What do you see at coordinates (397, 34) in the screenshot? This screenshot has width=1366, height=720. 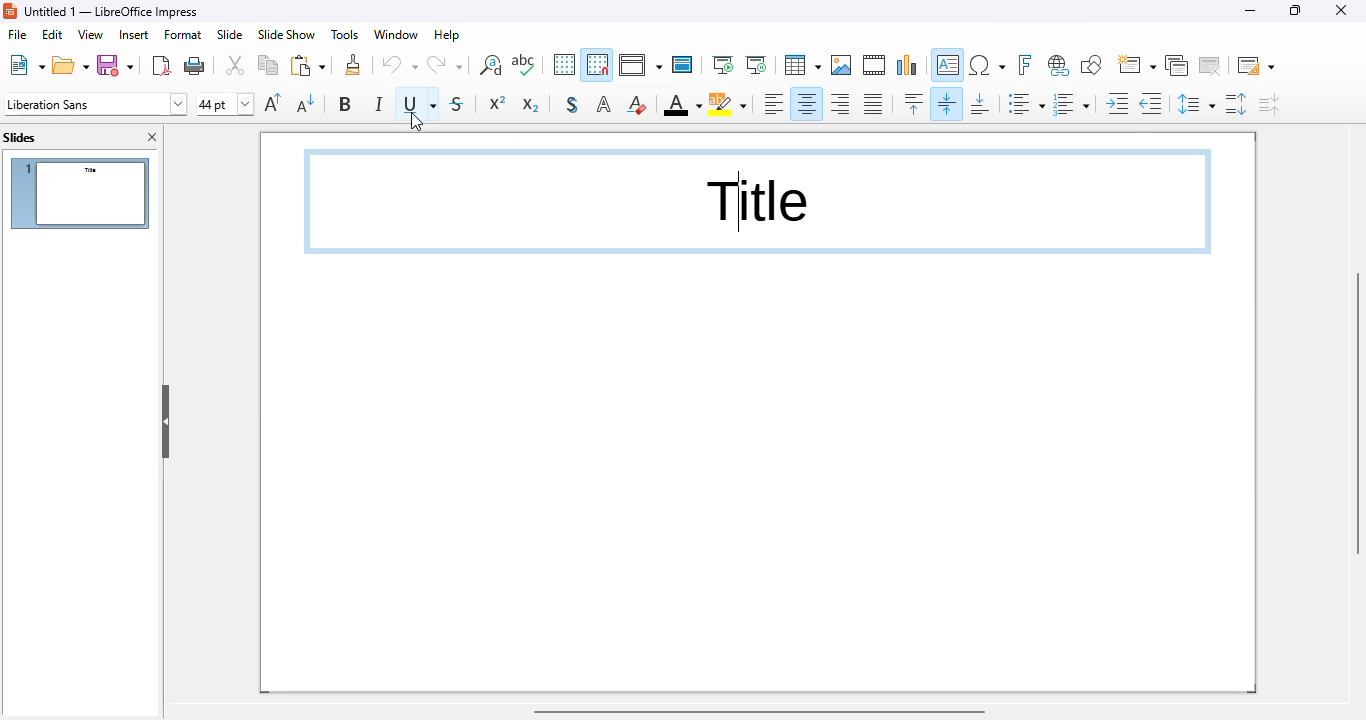 I see `window` at bounding box center [397, 34].